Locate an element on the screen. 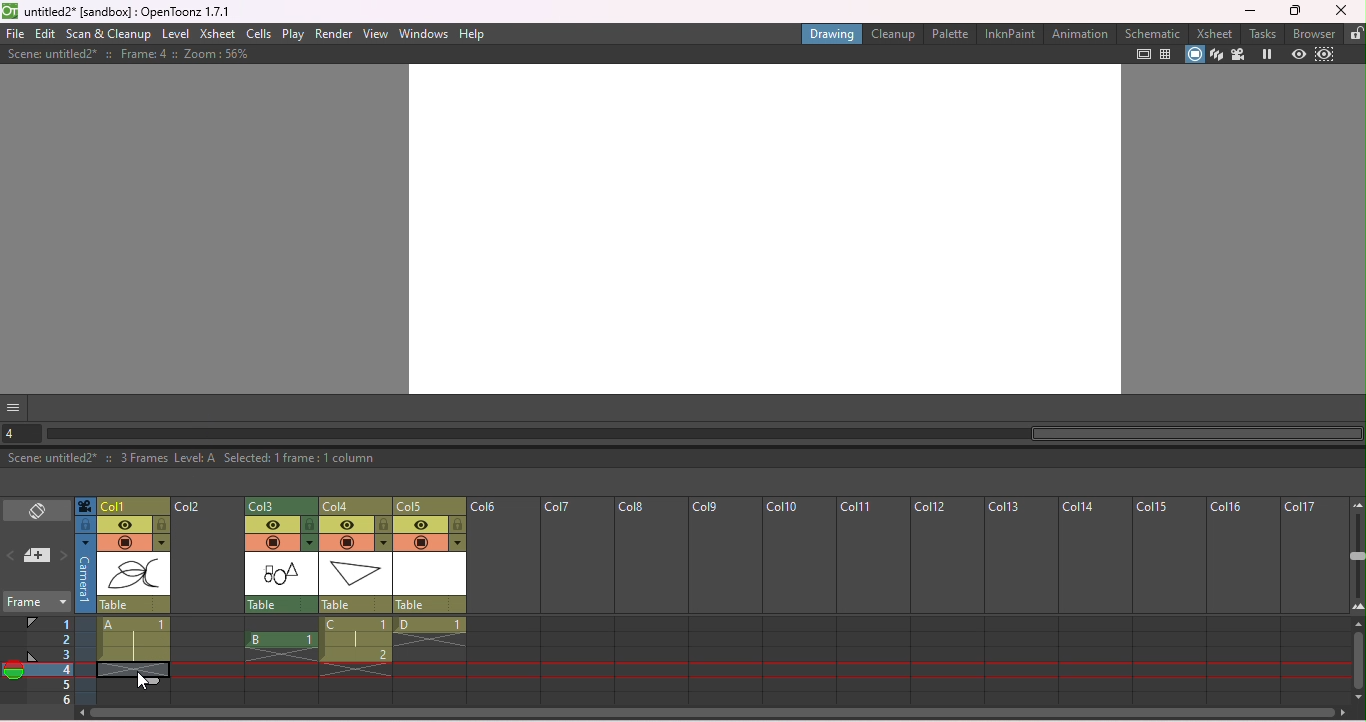 This screenshot has height=722, width=1366. column 13 is located at coordinates (1019, 601).